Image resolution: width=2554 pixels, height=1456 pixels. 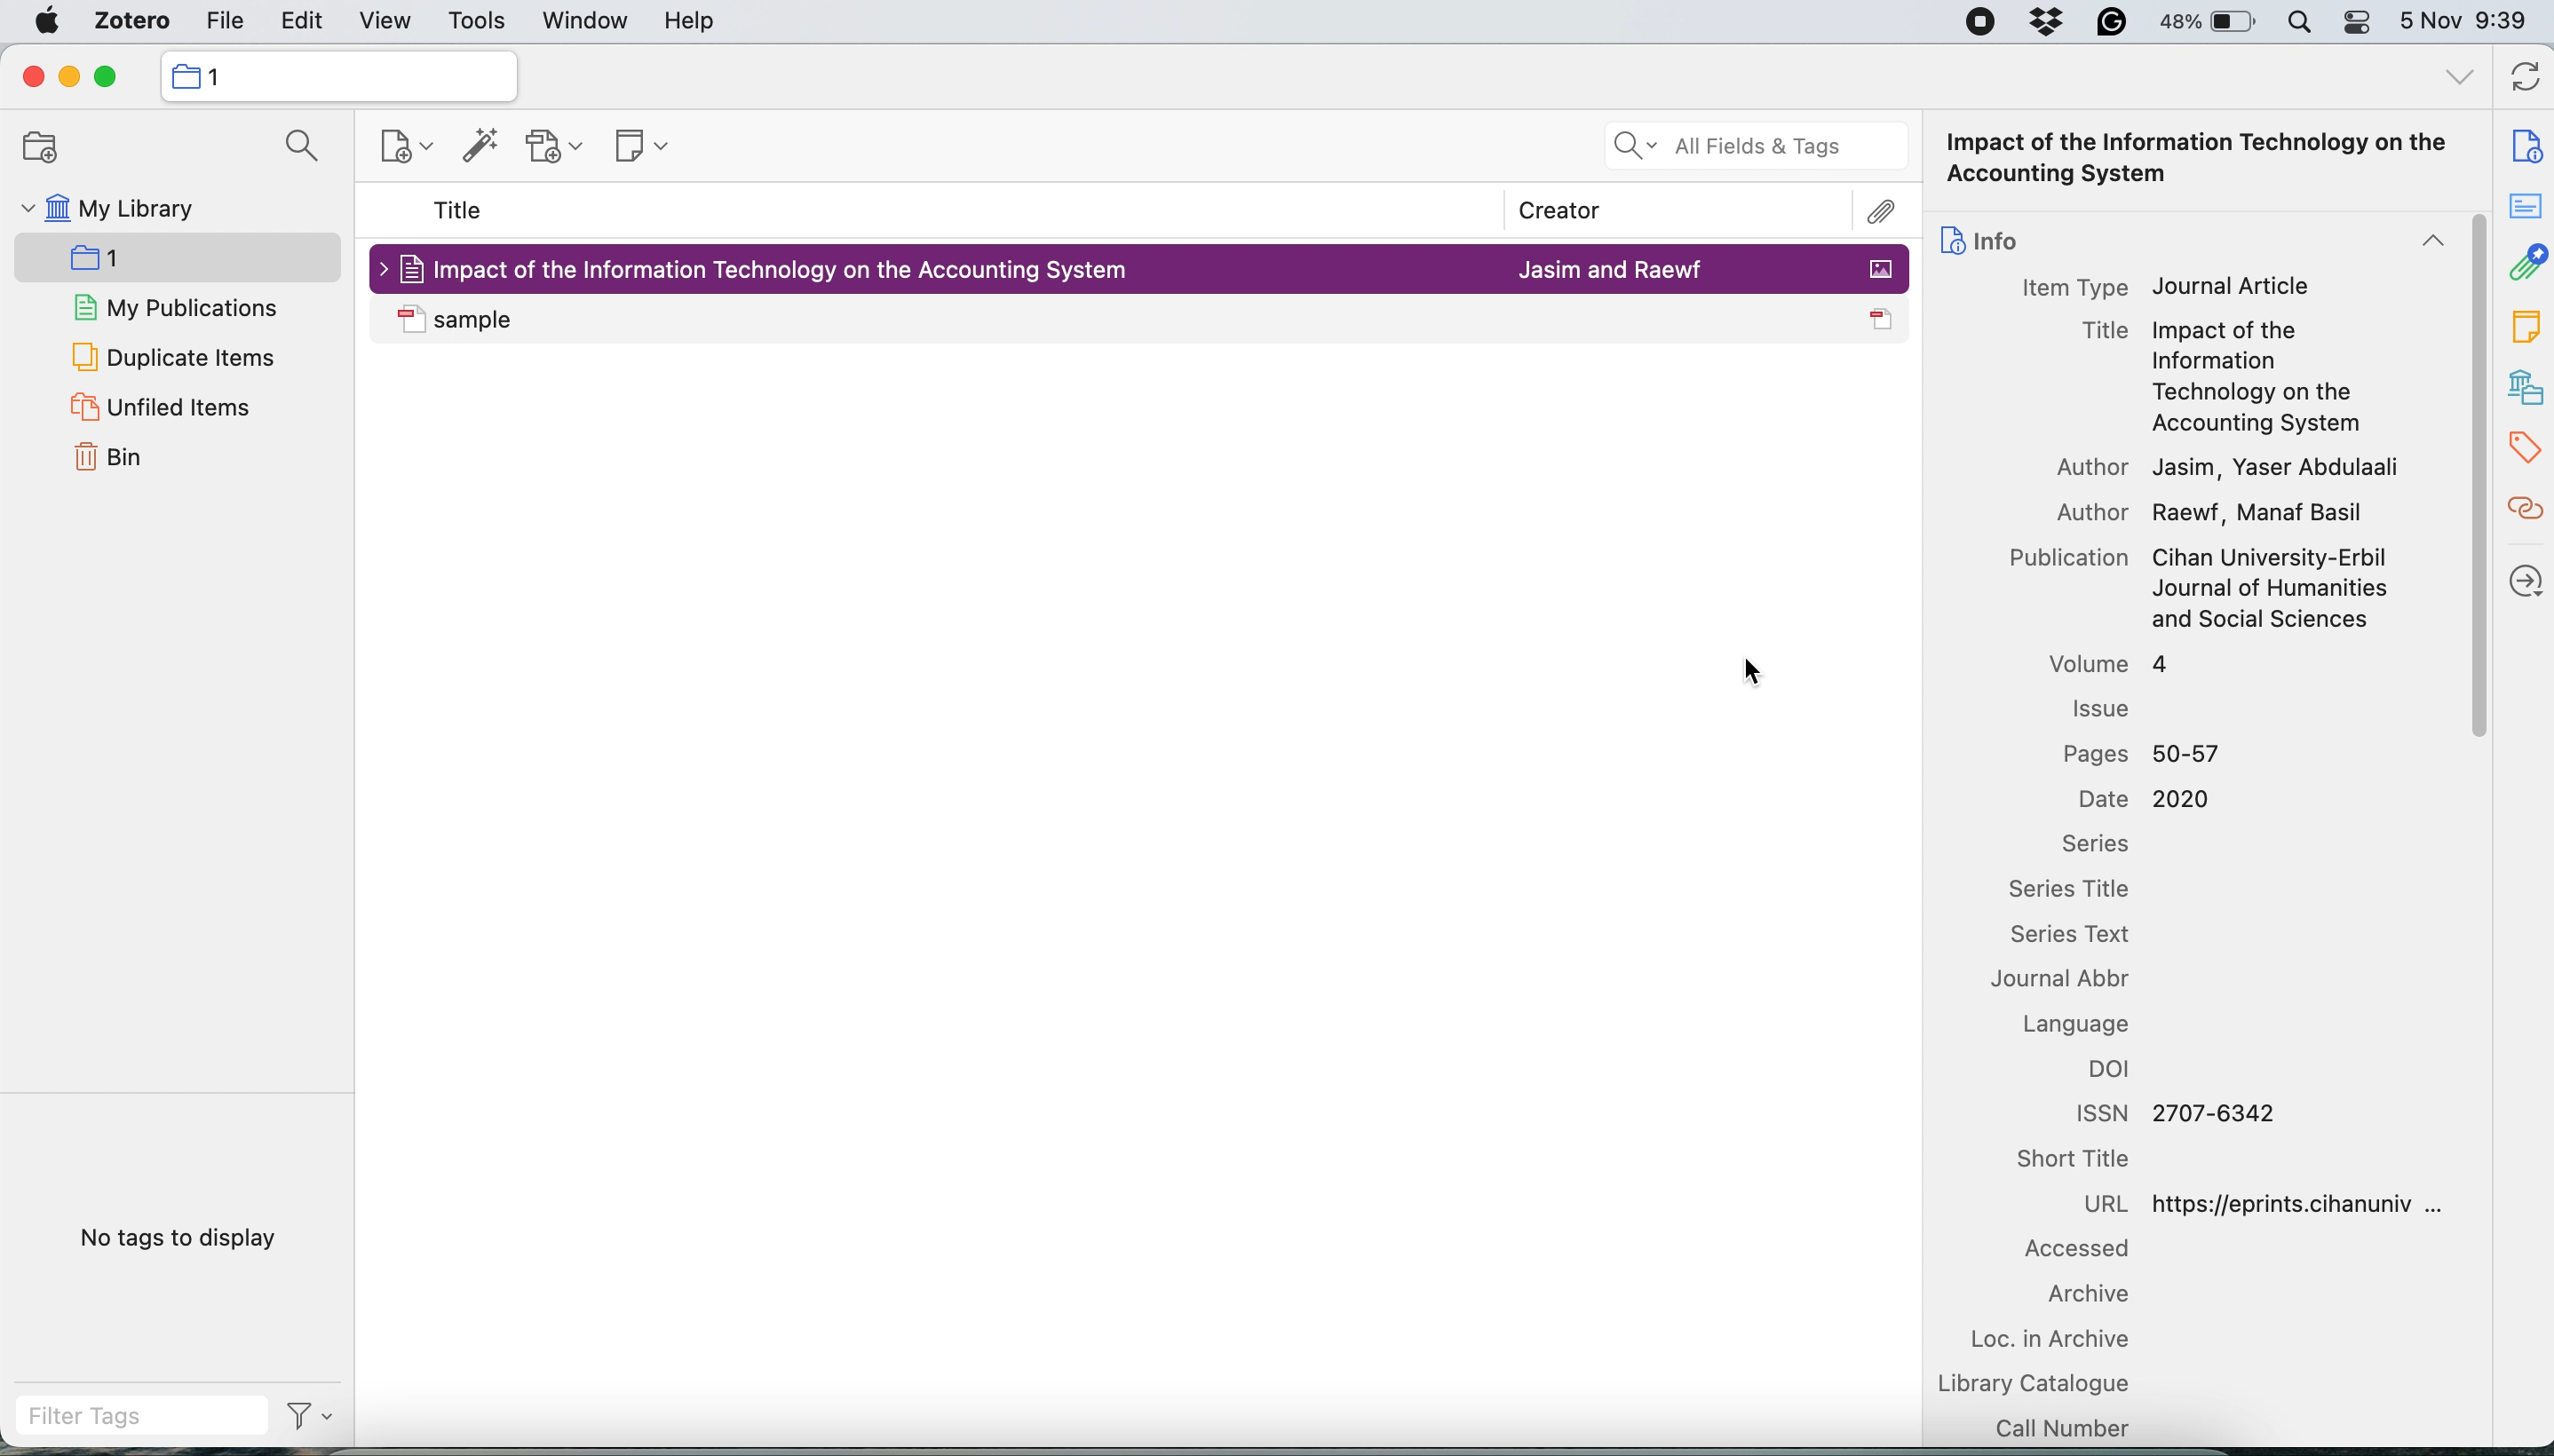 I want to click on language, so click(x=2080, y=1023).